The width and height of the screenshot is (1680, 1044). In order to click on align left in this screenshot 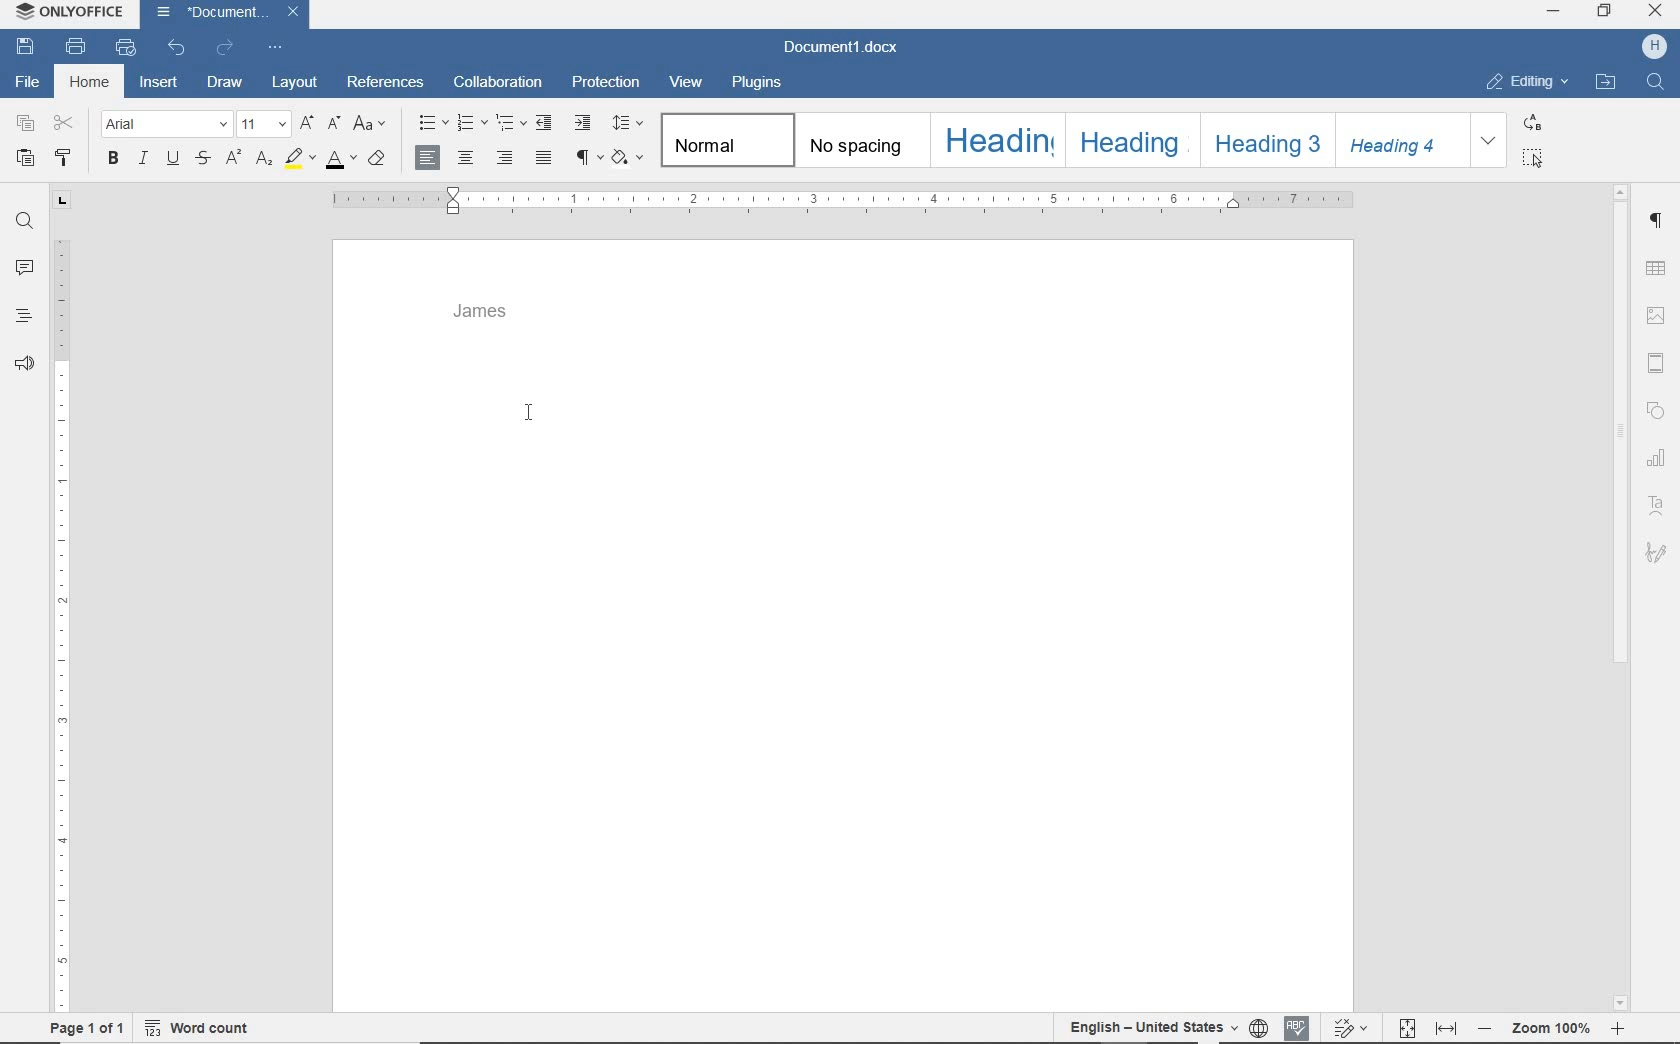, I will do `click(429, 158)`.